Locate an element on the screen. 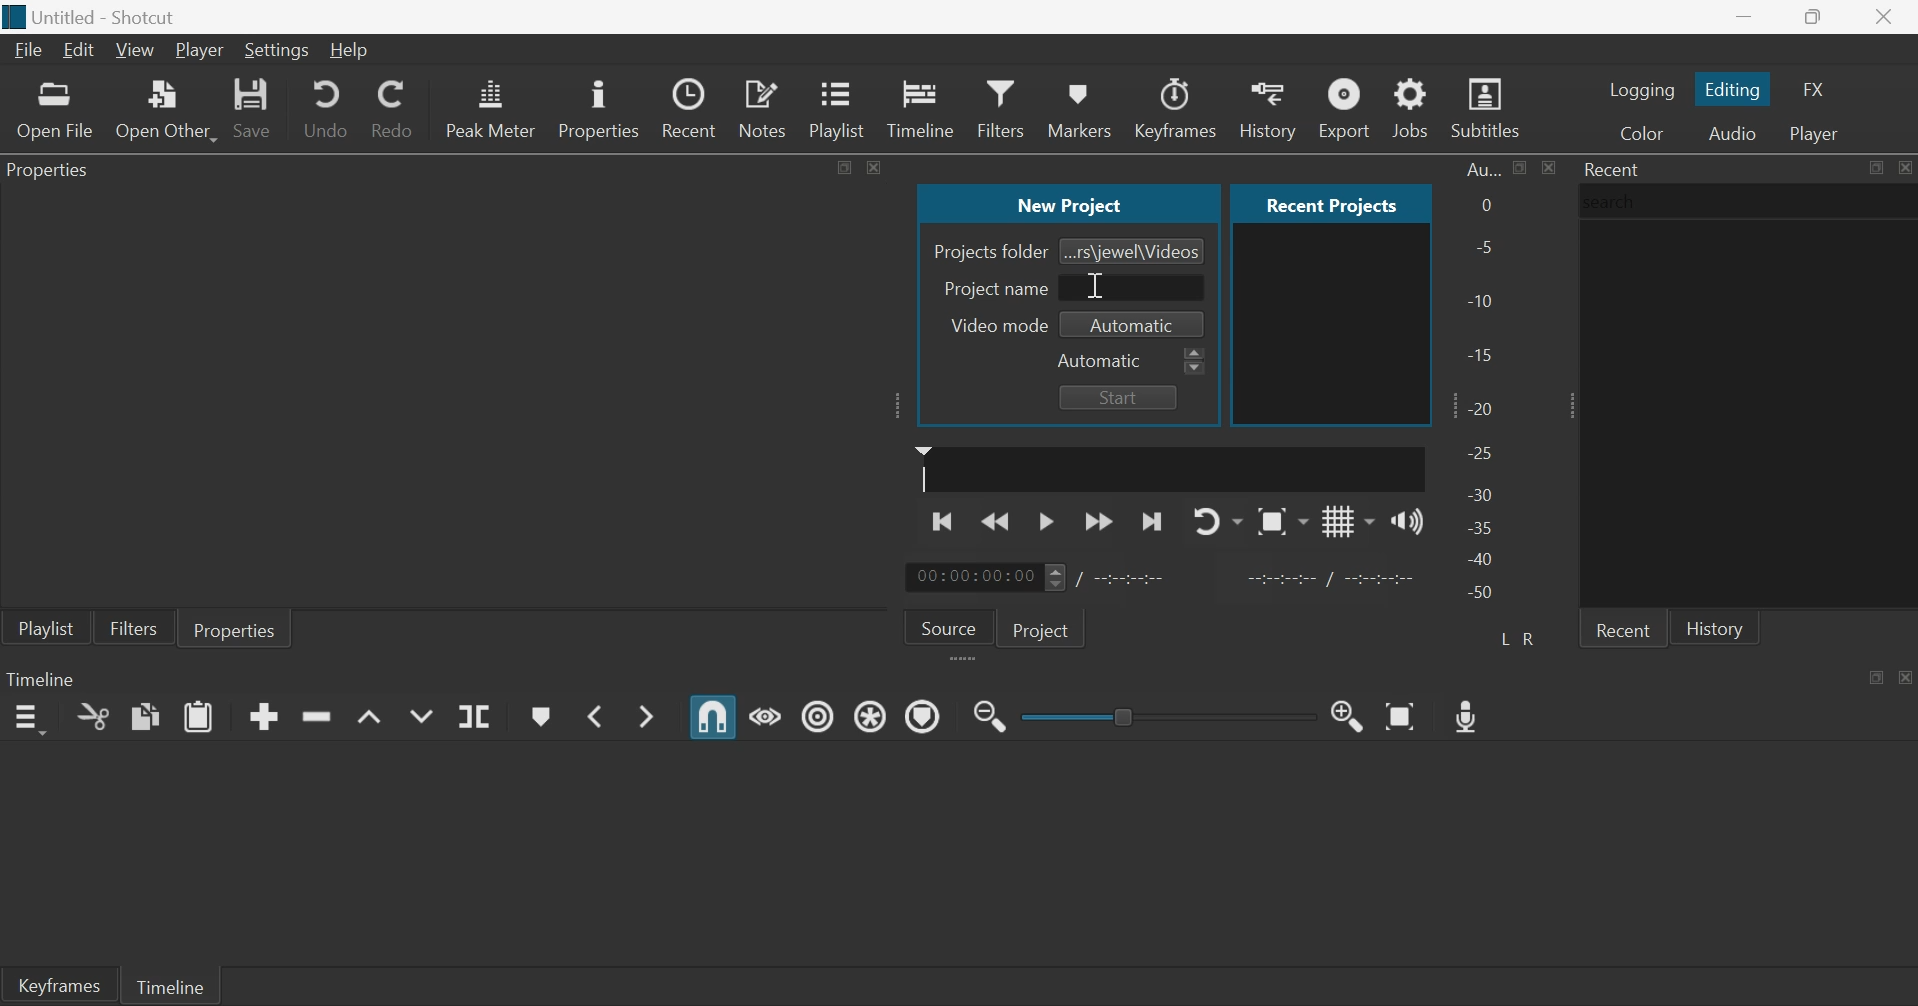 This screenshot has height=1006, width=1918. Switch to the Audio layout is located at coordinates (1732, 132).